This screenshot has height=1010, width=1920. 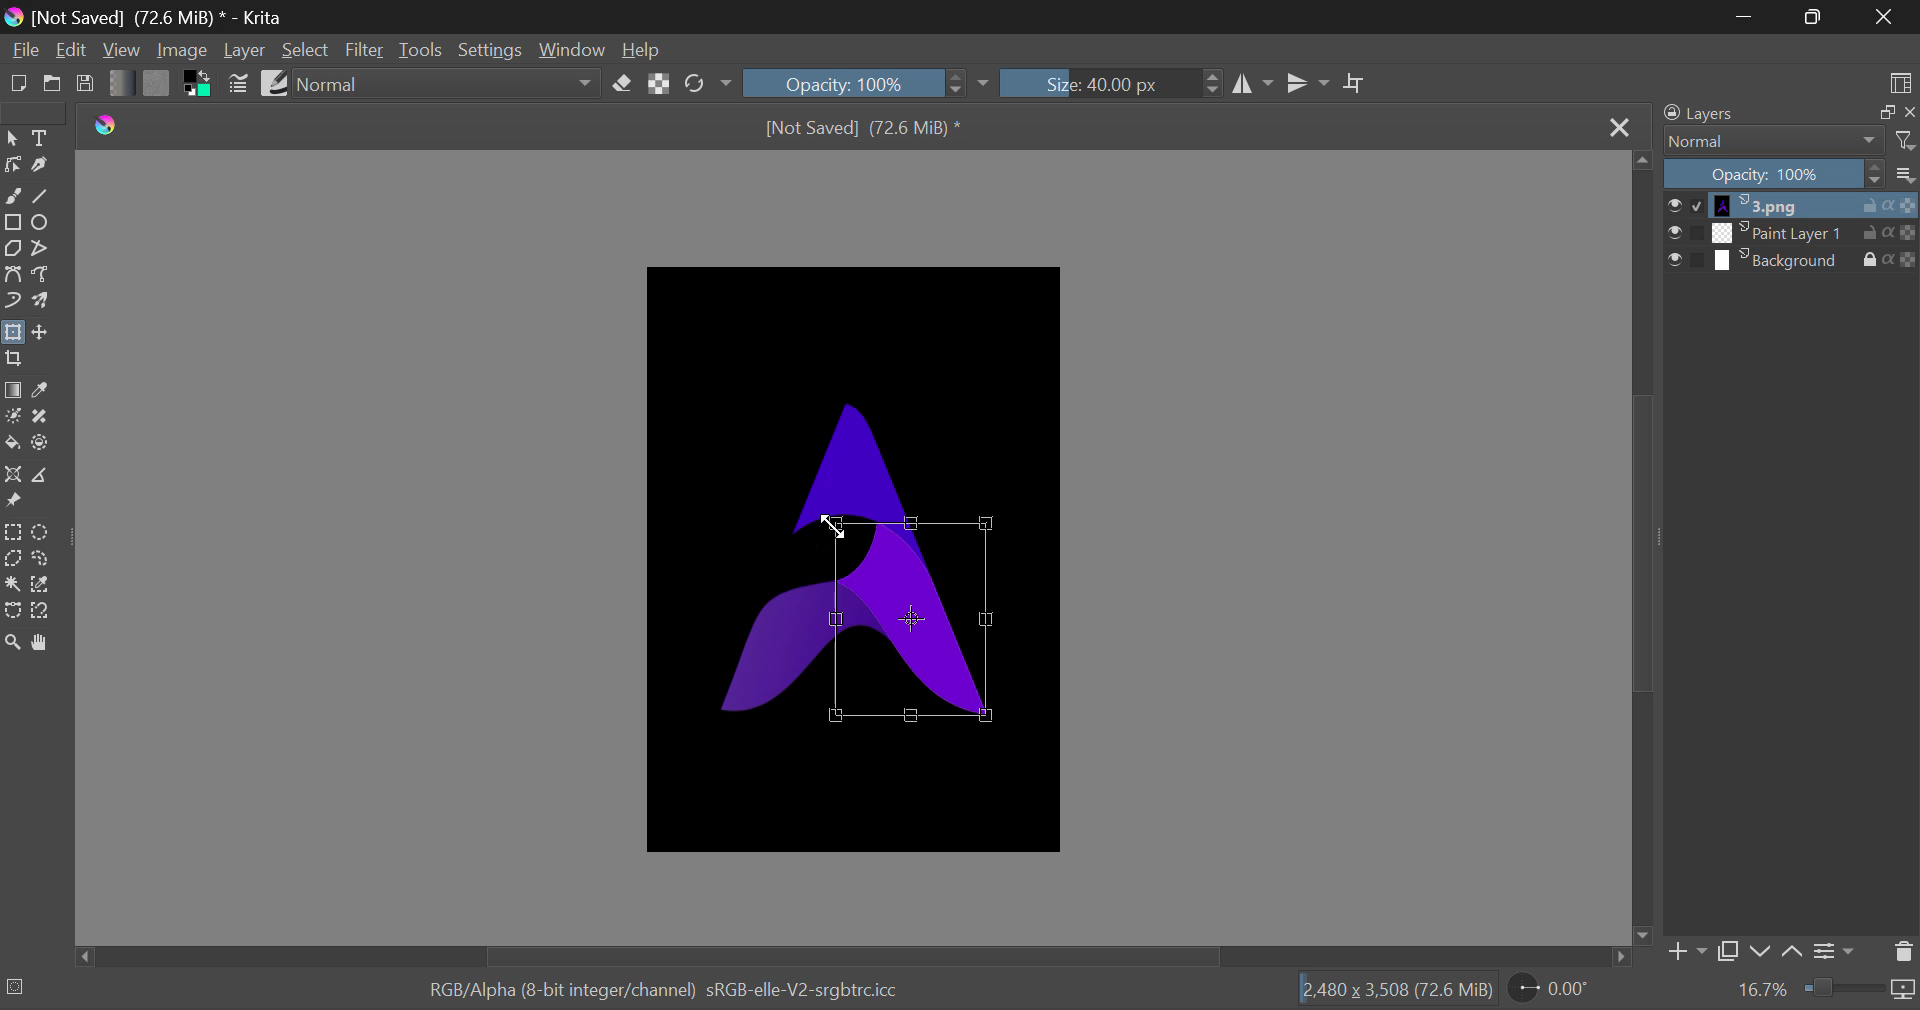 I want to click on Edit, so click(x=74, y=50).